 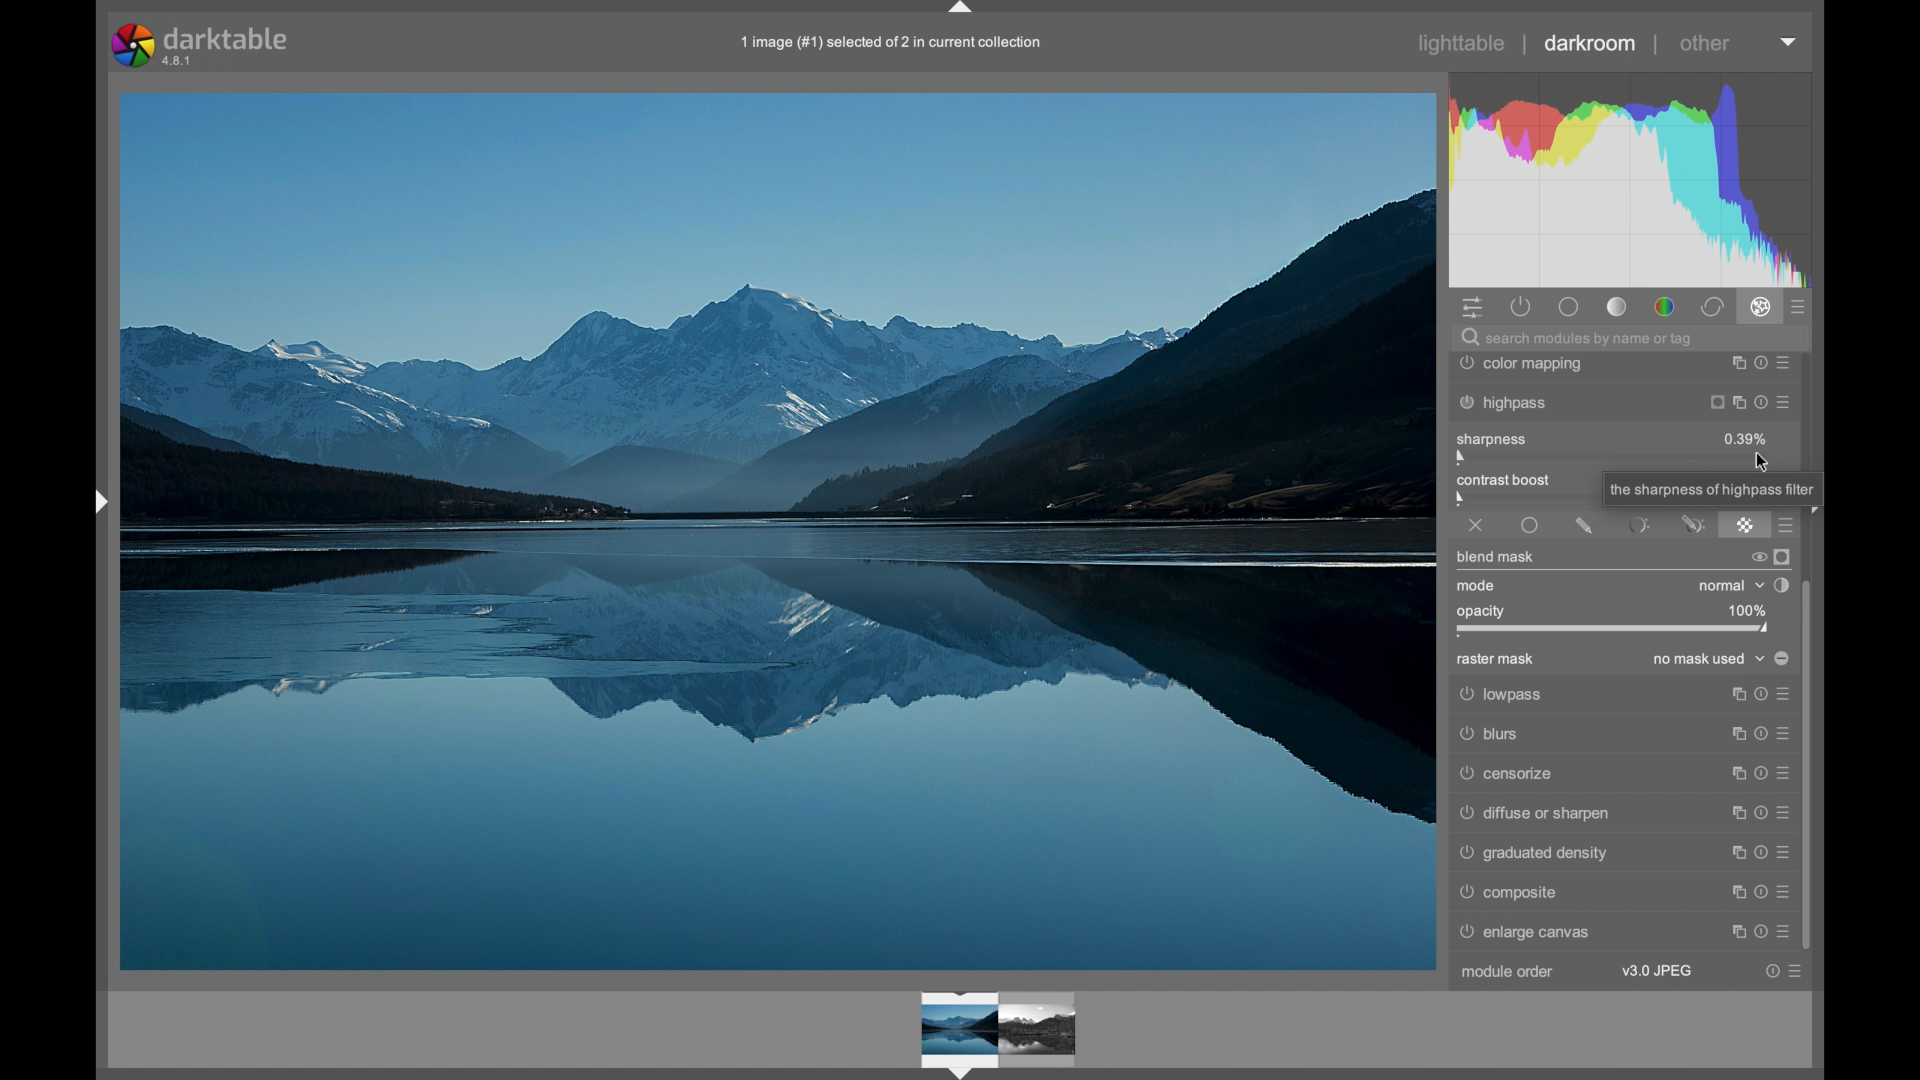 I want to click on drag handle, so click(x=961, y=10).